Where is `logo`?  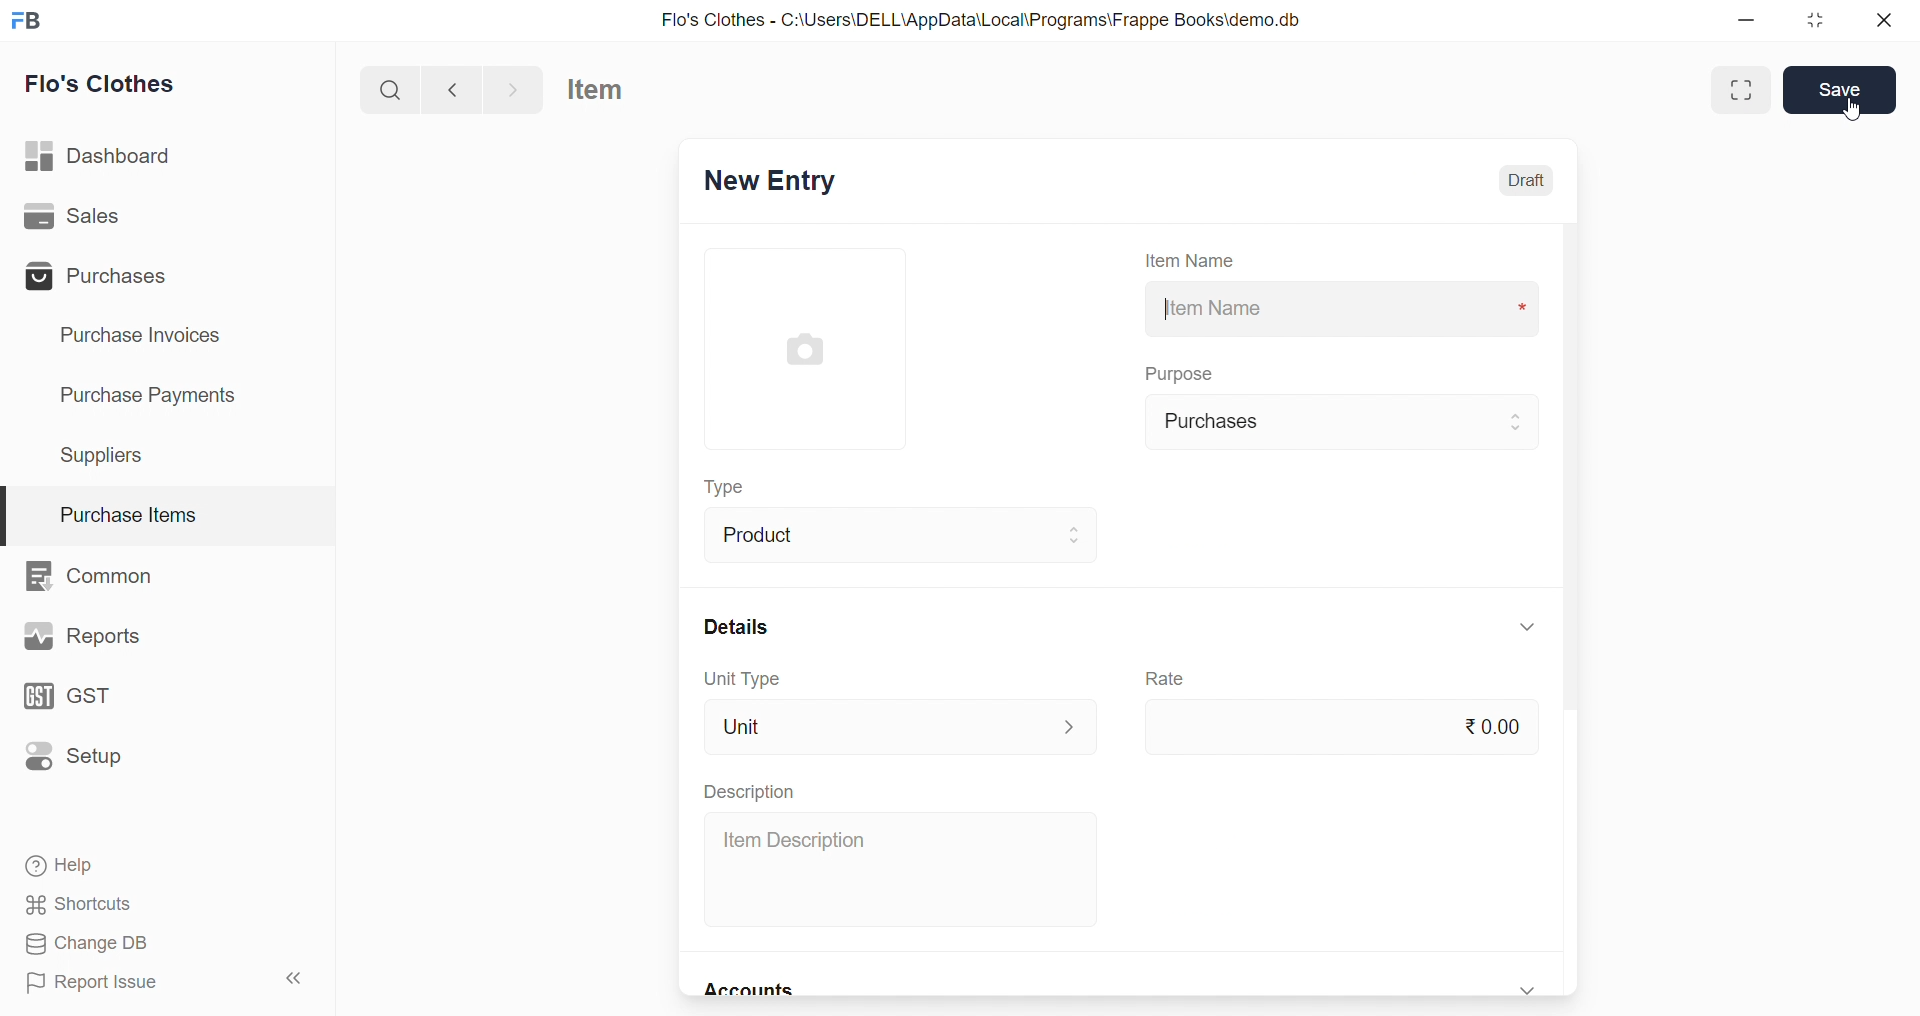
logo is located at coordinates (26, 21).